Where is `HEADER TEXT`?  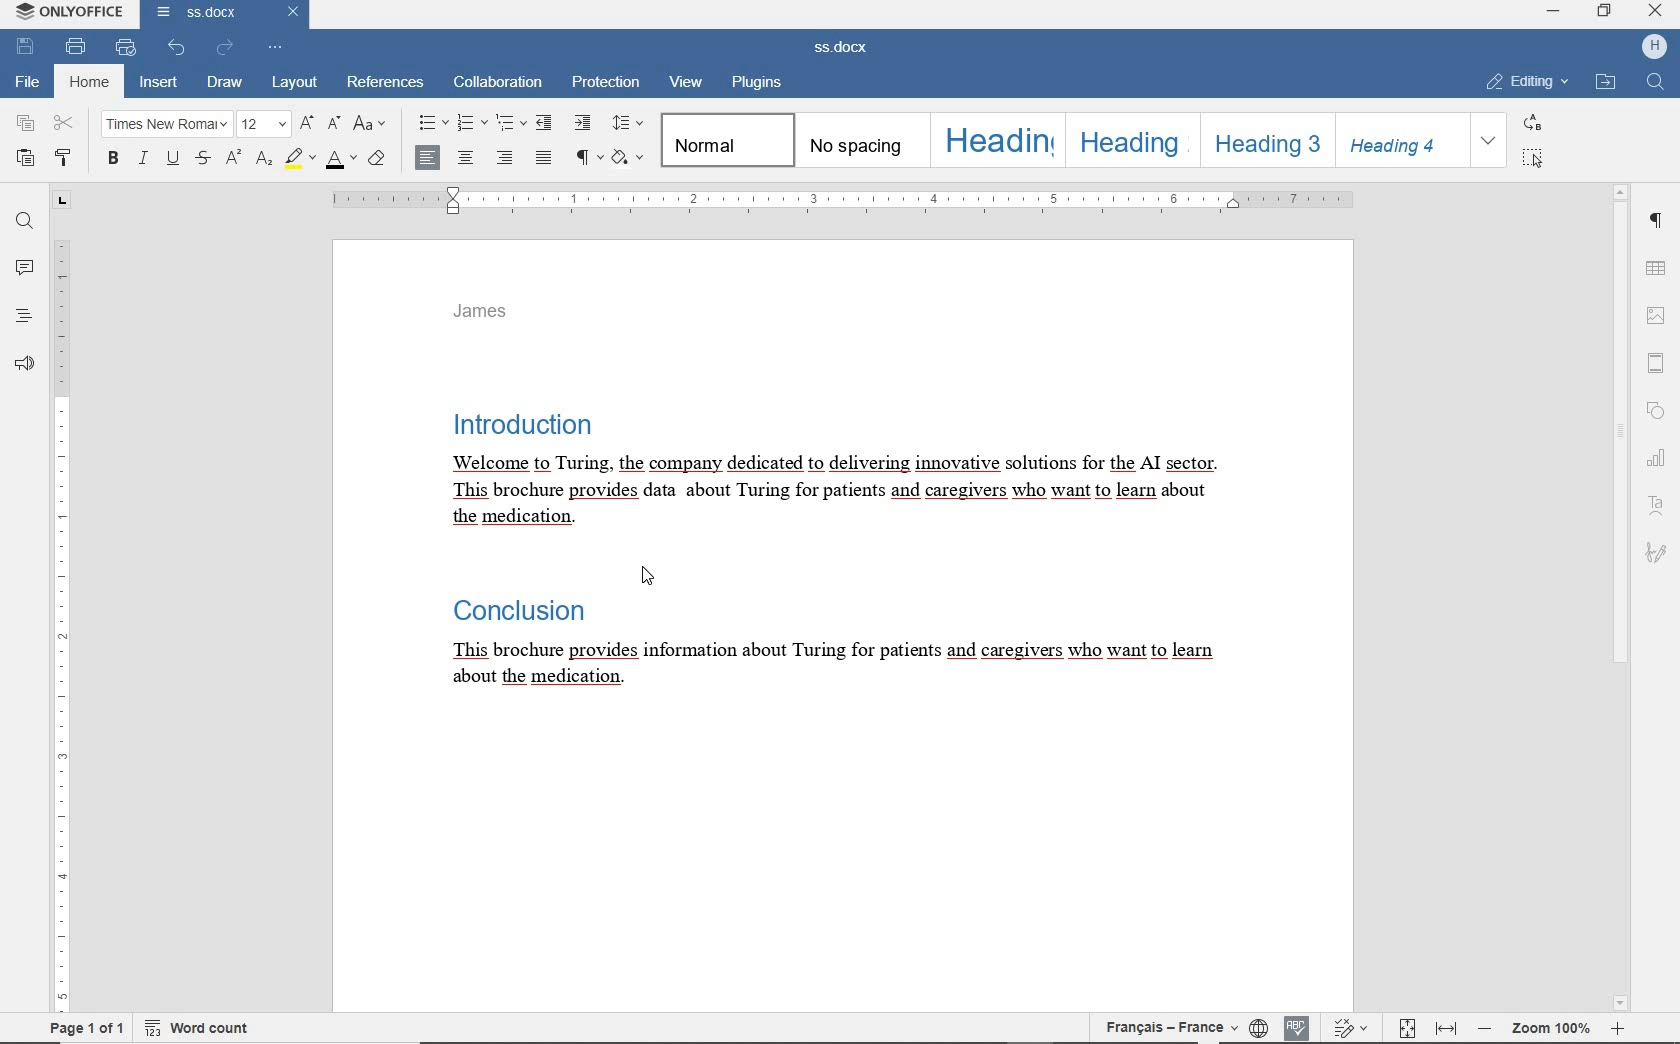
HEADER TEXT is located at coordinates (491, 315).